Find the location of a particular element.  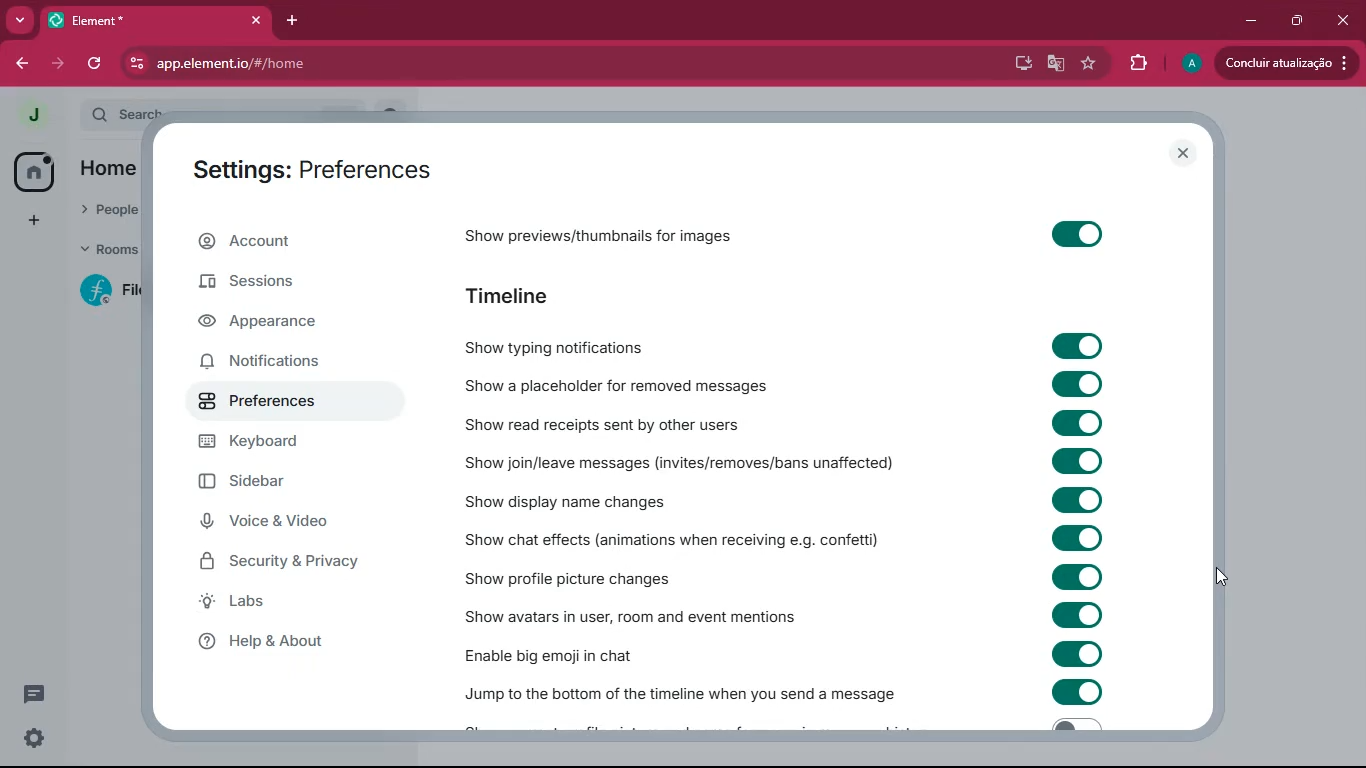

minimize is located at coordinates (1251, 18).